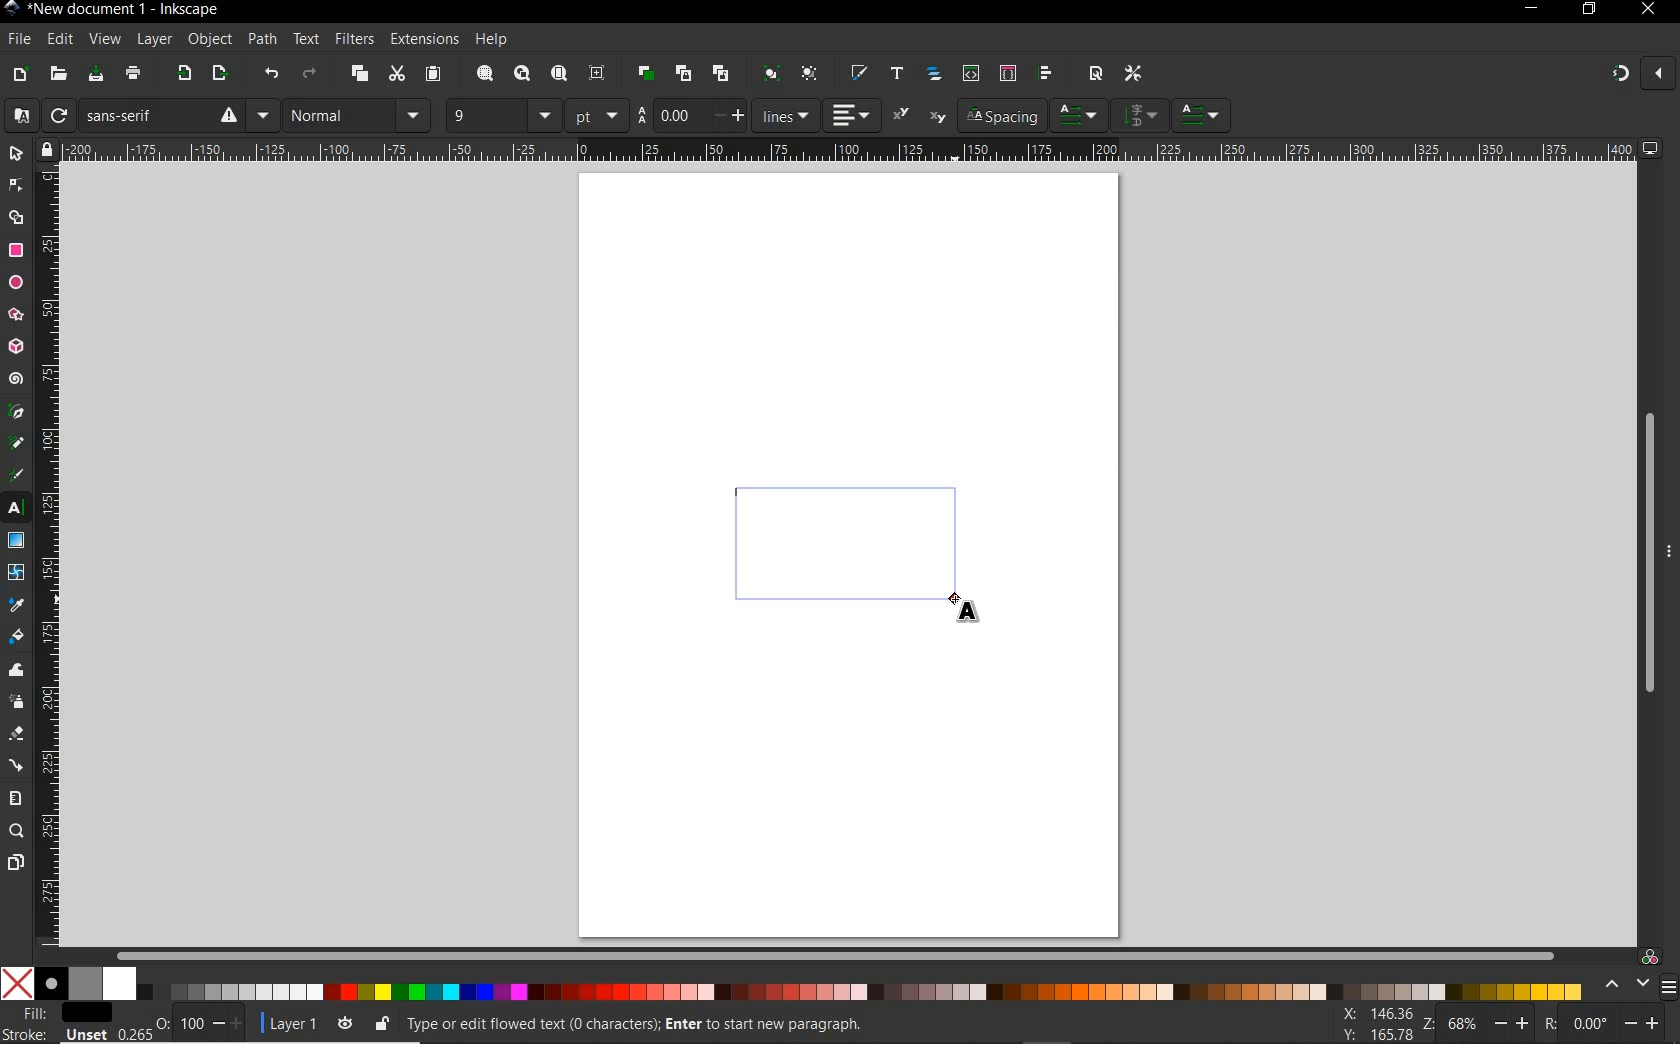 This screenshot has height=1044, width=1680. What do you see at coordinates (1203, 115) in the screenshot?
I see `paragraph style` at bounding box center [1203, 115].